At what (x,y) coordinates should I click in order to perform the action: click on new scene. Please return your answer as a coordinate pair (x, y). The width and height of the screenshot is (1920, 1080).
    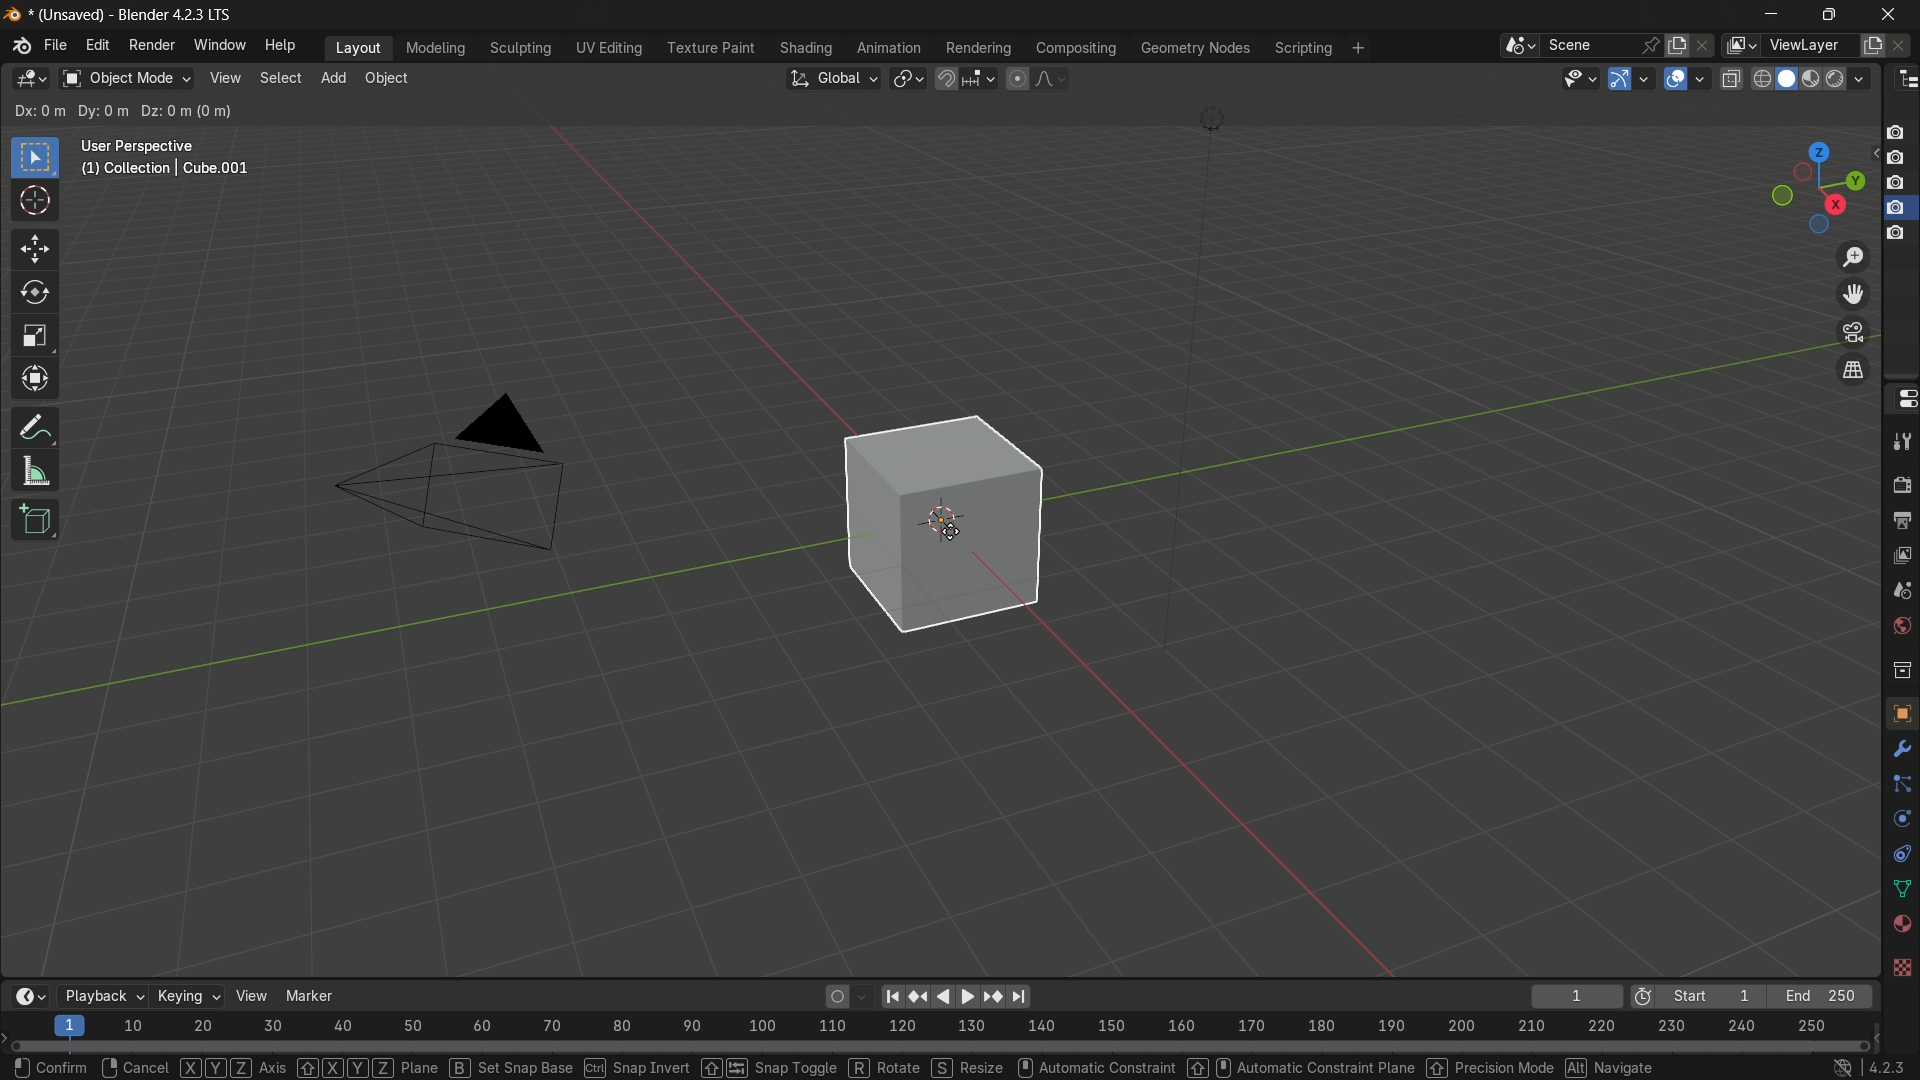
    Looking at the image, I should click on (1675, 44).